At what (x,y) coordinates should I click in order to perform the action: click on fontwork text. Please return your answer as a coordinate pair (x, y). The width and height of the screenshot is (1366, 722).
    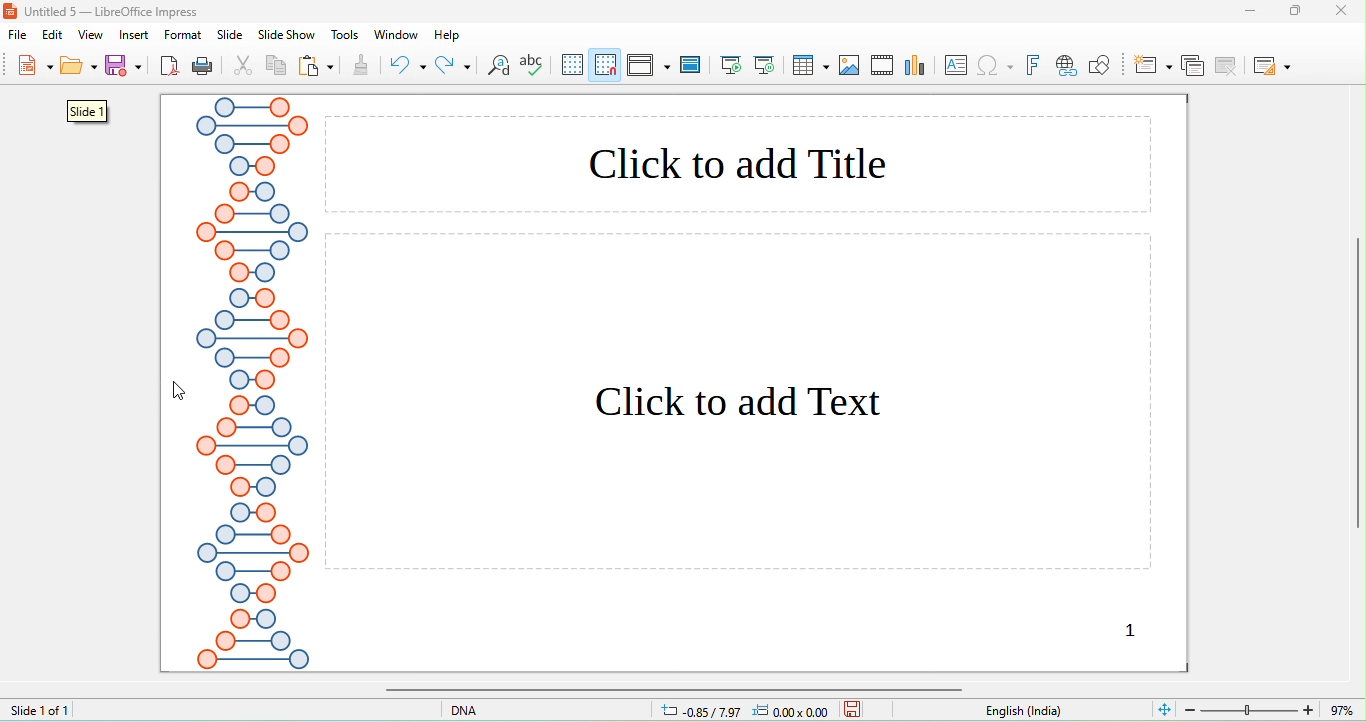
    Looking at the image, I should click on (1035, 65).